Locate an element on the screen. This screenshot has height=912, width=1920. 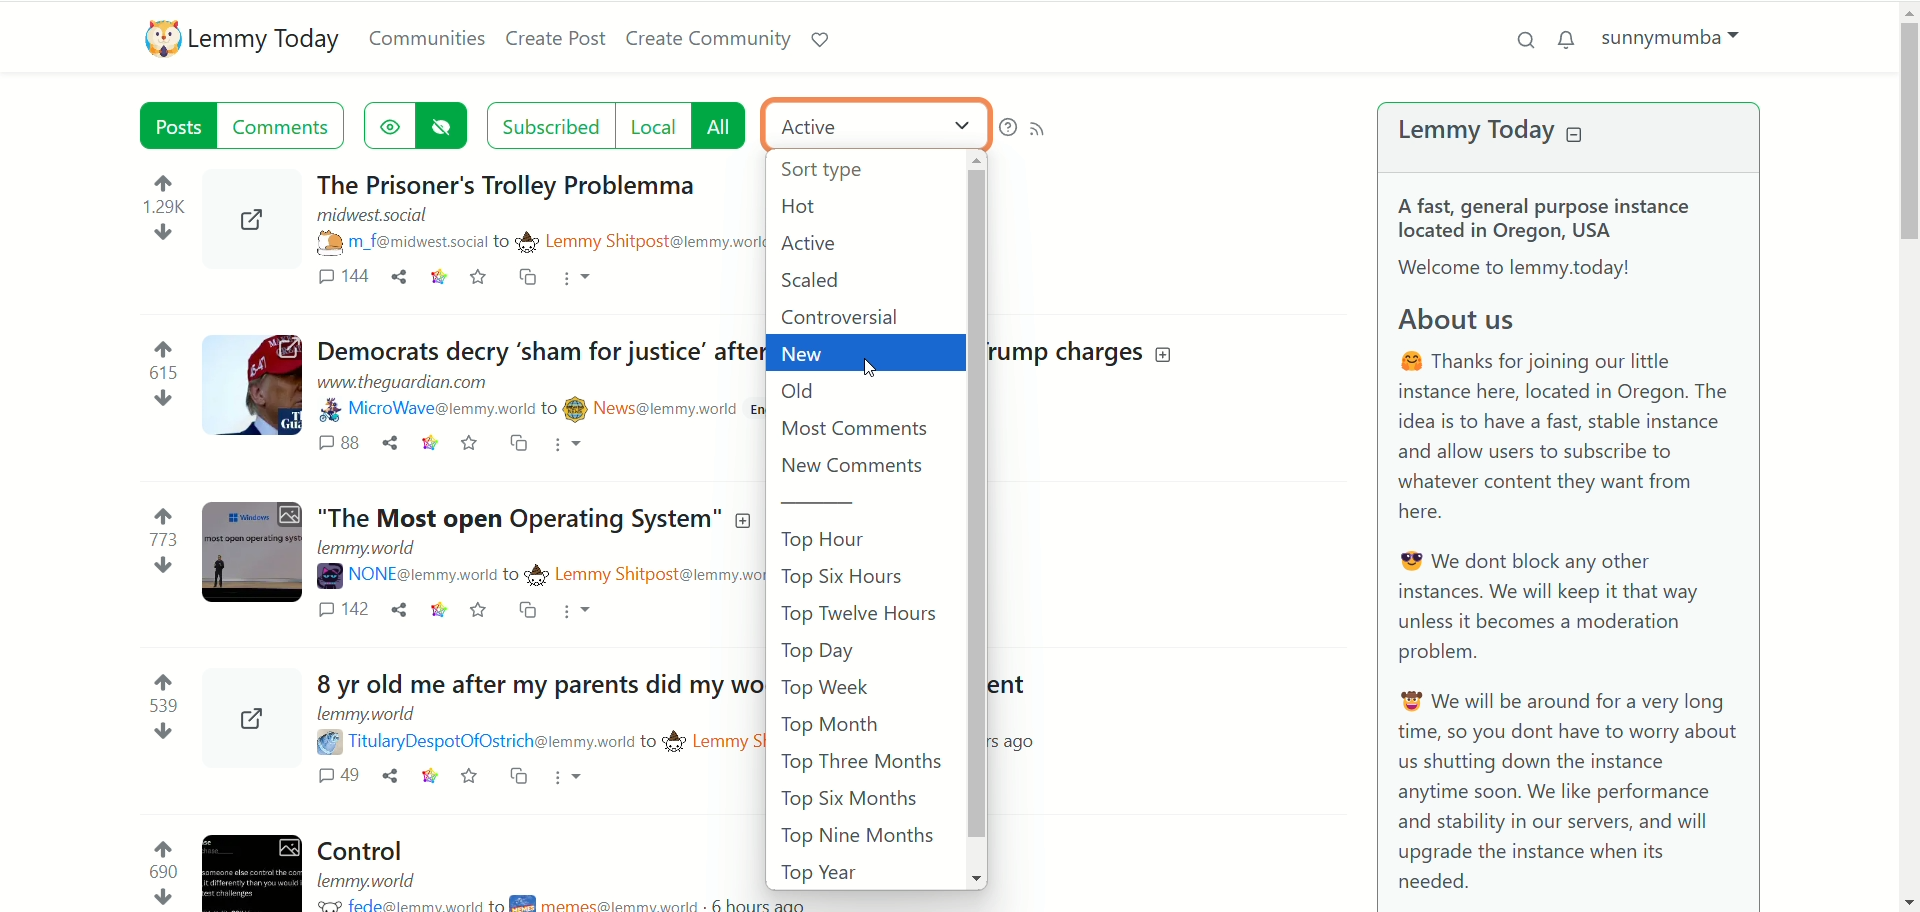
create community is located at coordinates (709, 36).